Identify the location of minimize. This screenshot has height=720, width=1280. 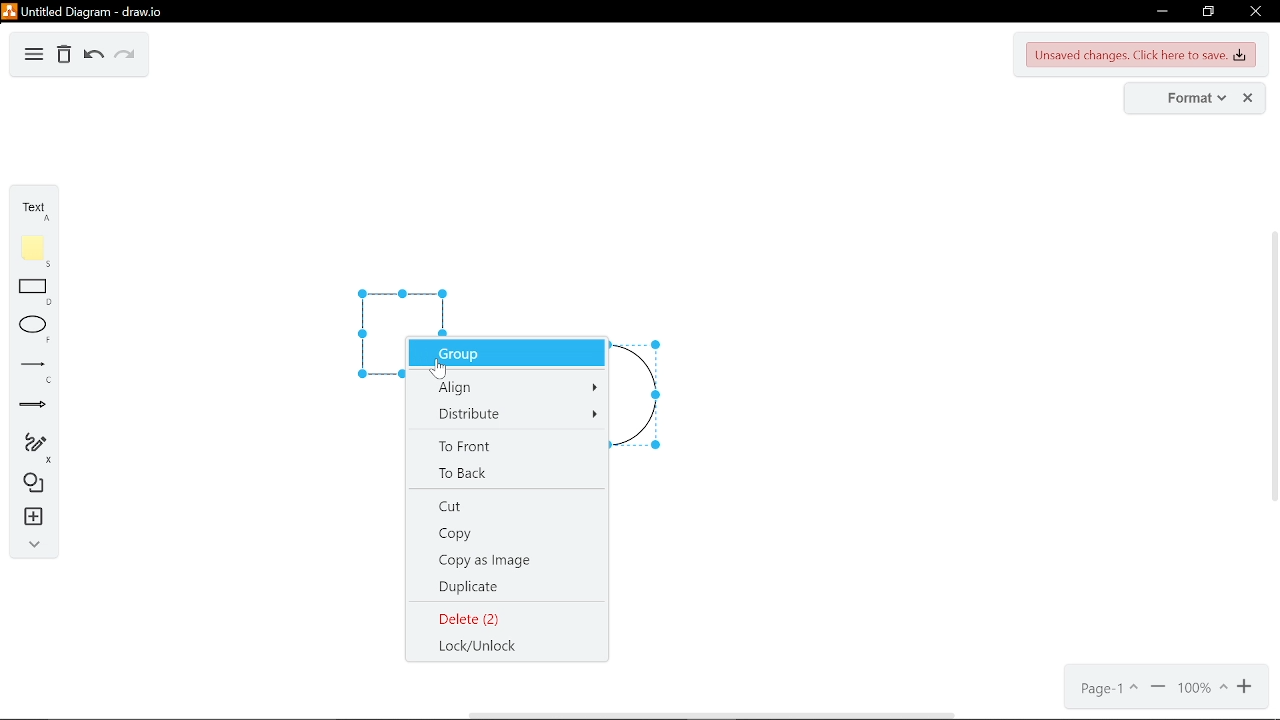
(1160, 13).